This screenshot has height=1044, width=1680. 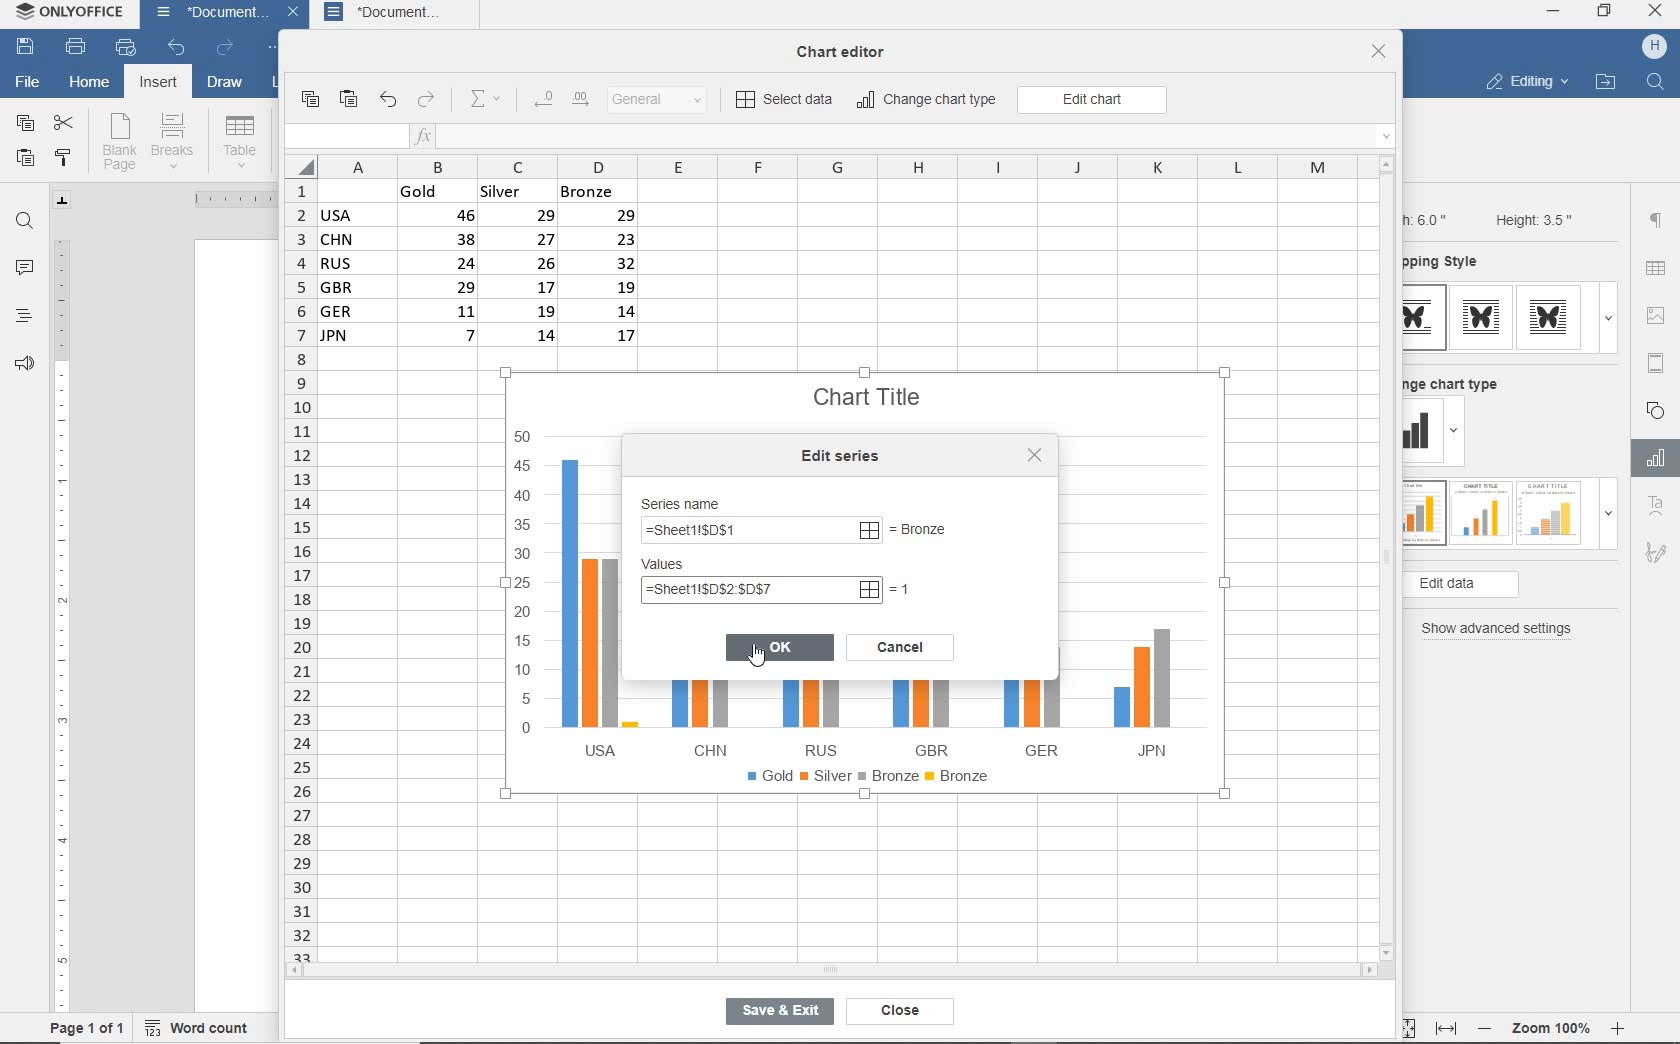 What do you see at coordinates (226, 85) in the screenshot?
I see `draw` at bounding box center [226, 85].